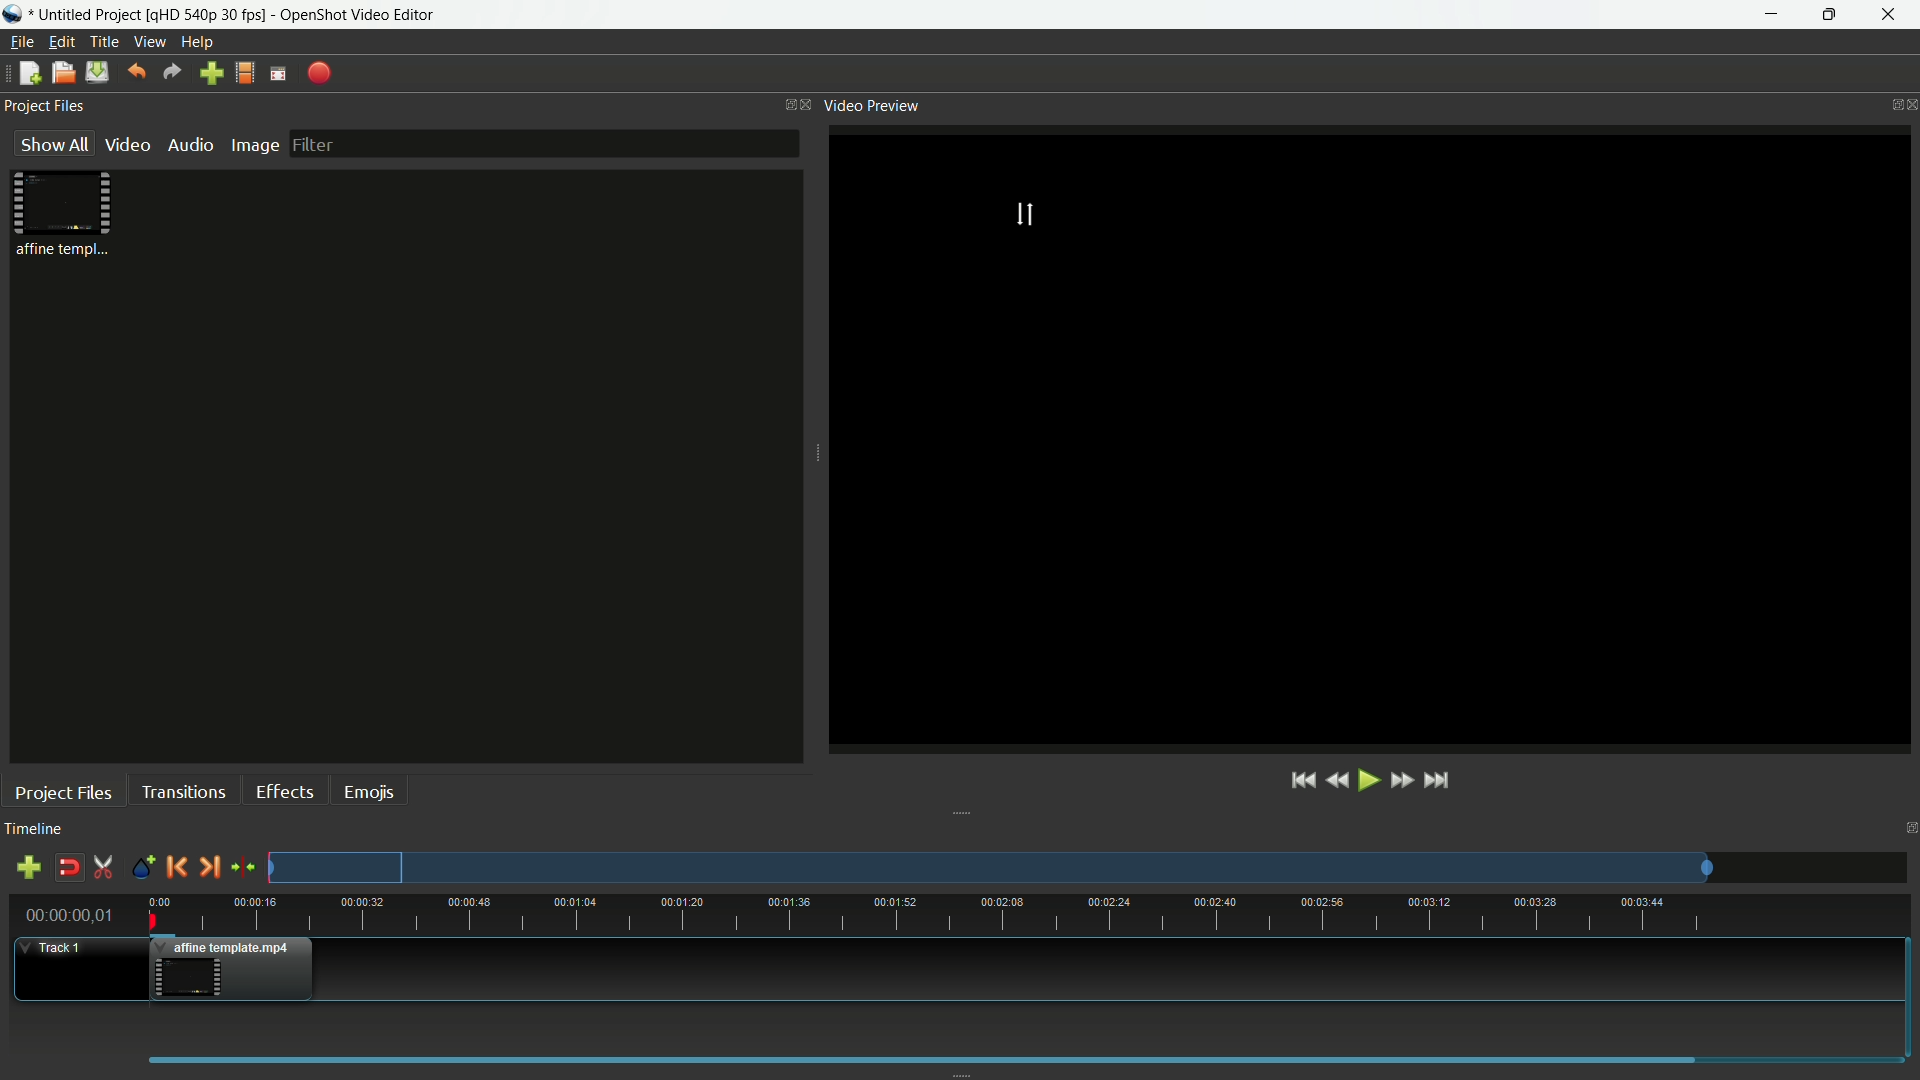  Describe the element at coordinates (347, 14) in the screenshot. I see `app name` at that location.